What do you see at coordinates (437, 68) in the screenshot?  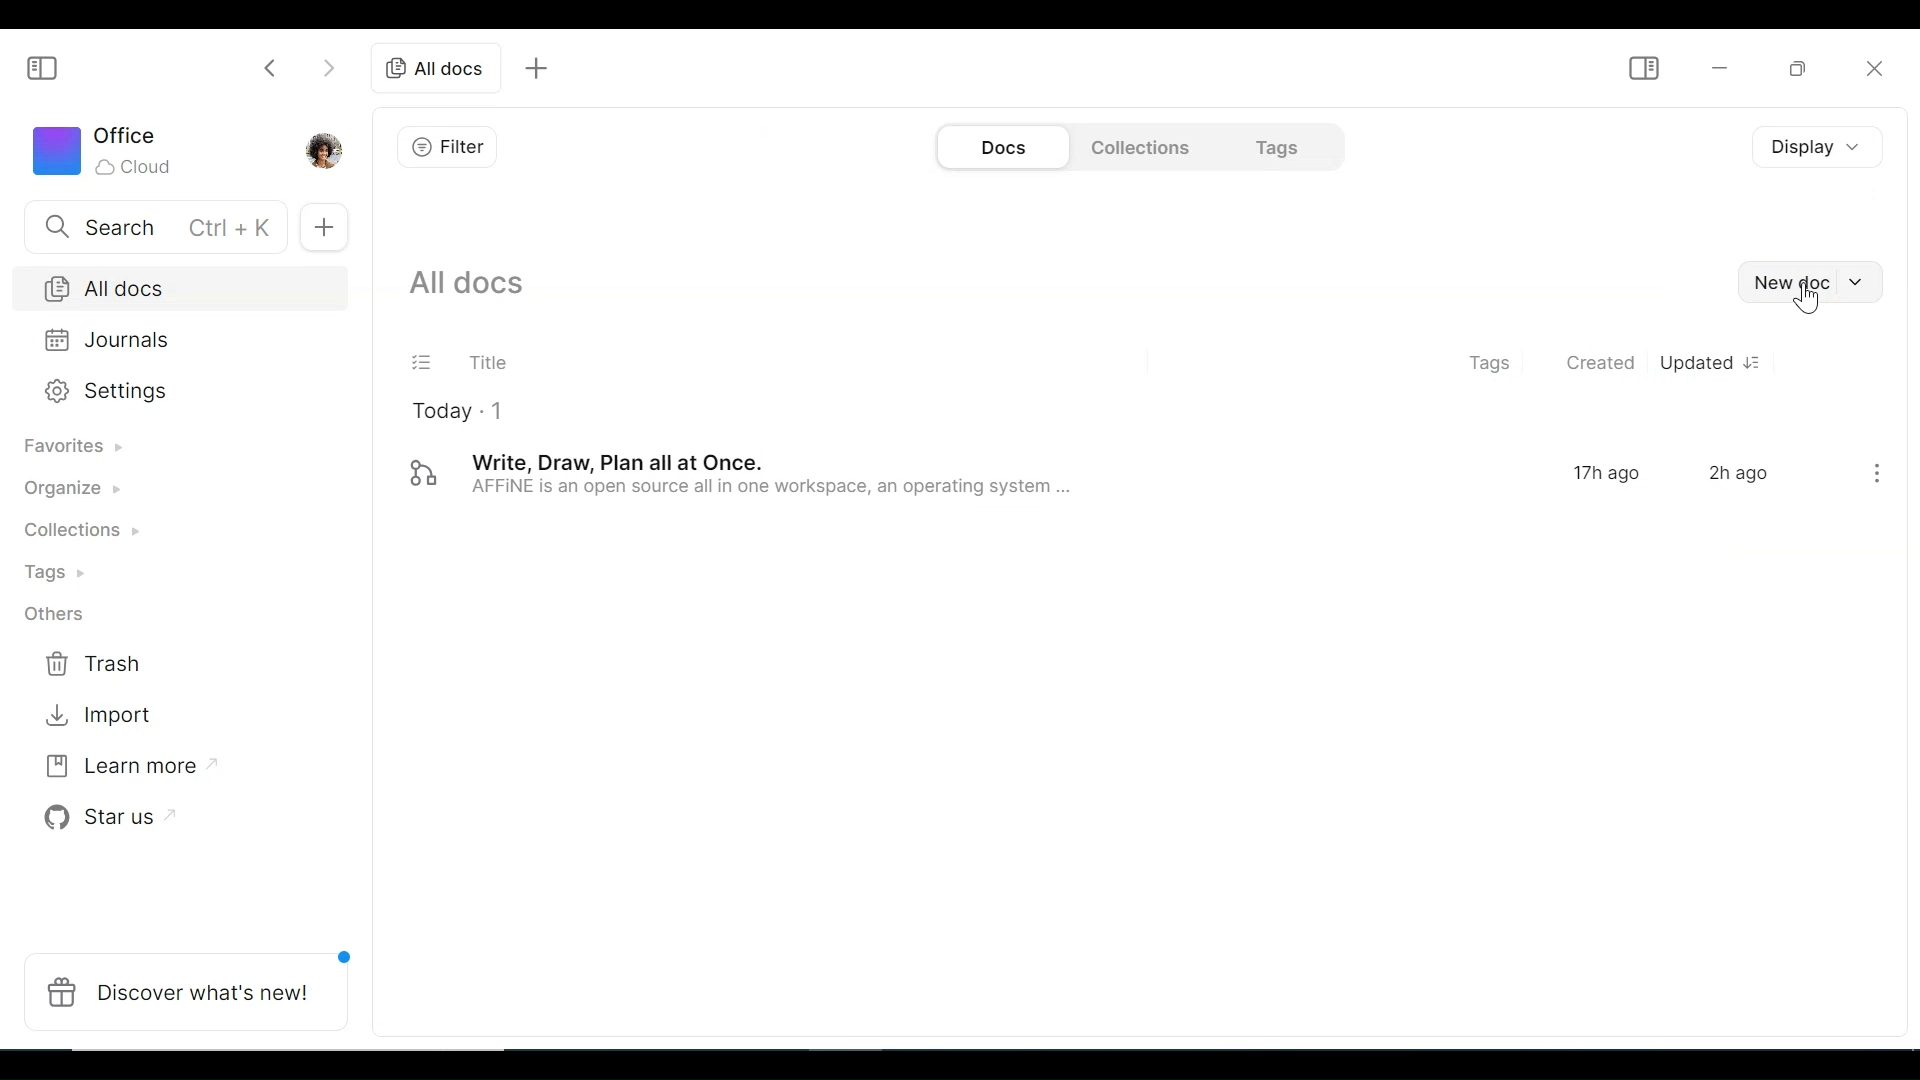 I see `Current tab` at bounding box center [437, 68].